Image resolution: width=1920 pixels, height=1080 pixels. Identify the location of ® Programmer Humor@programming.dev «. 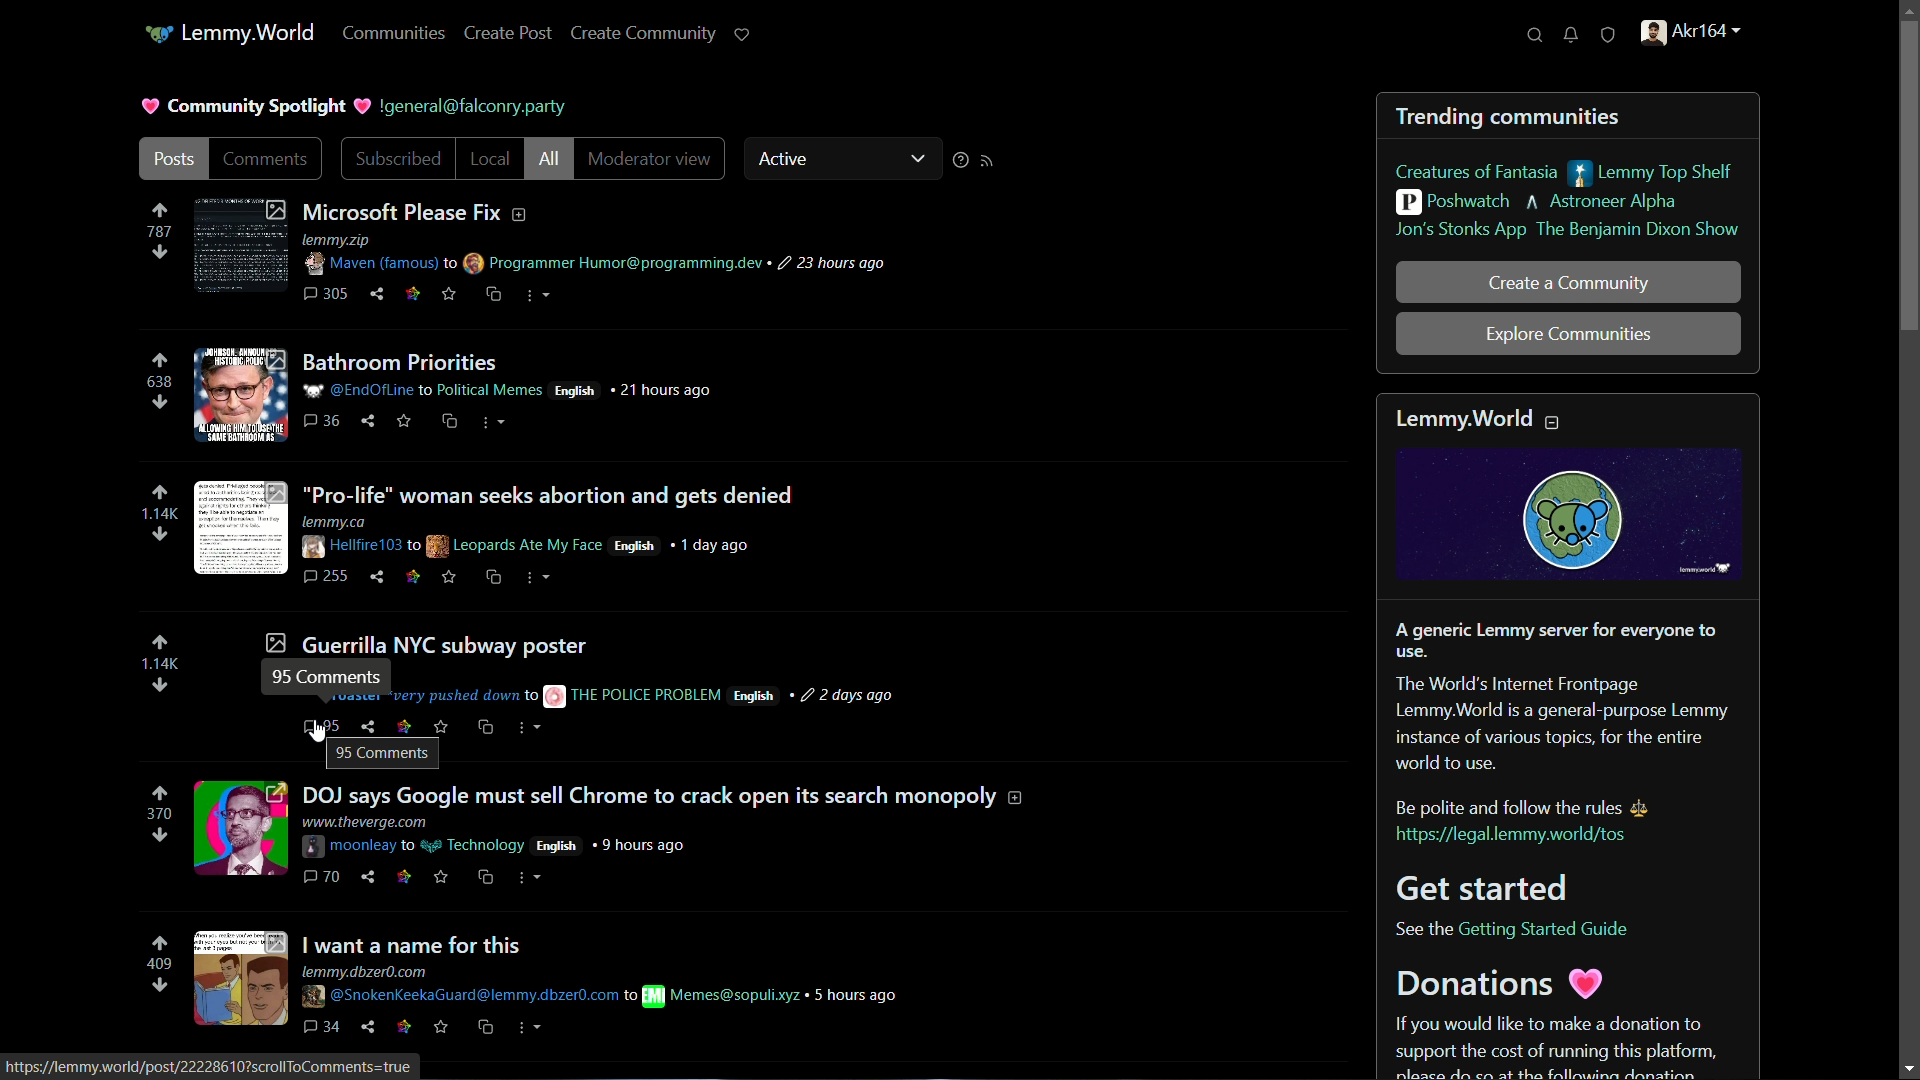
(618, 264).